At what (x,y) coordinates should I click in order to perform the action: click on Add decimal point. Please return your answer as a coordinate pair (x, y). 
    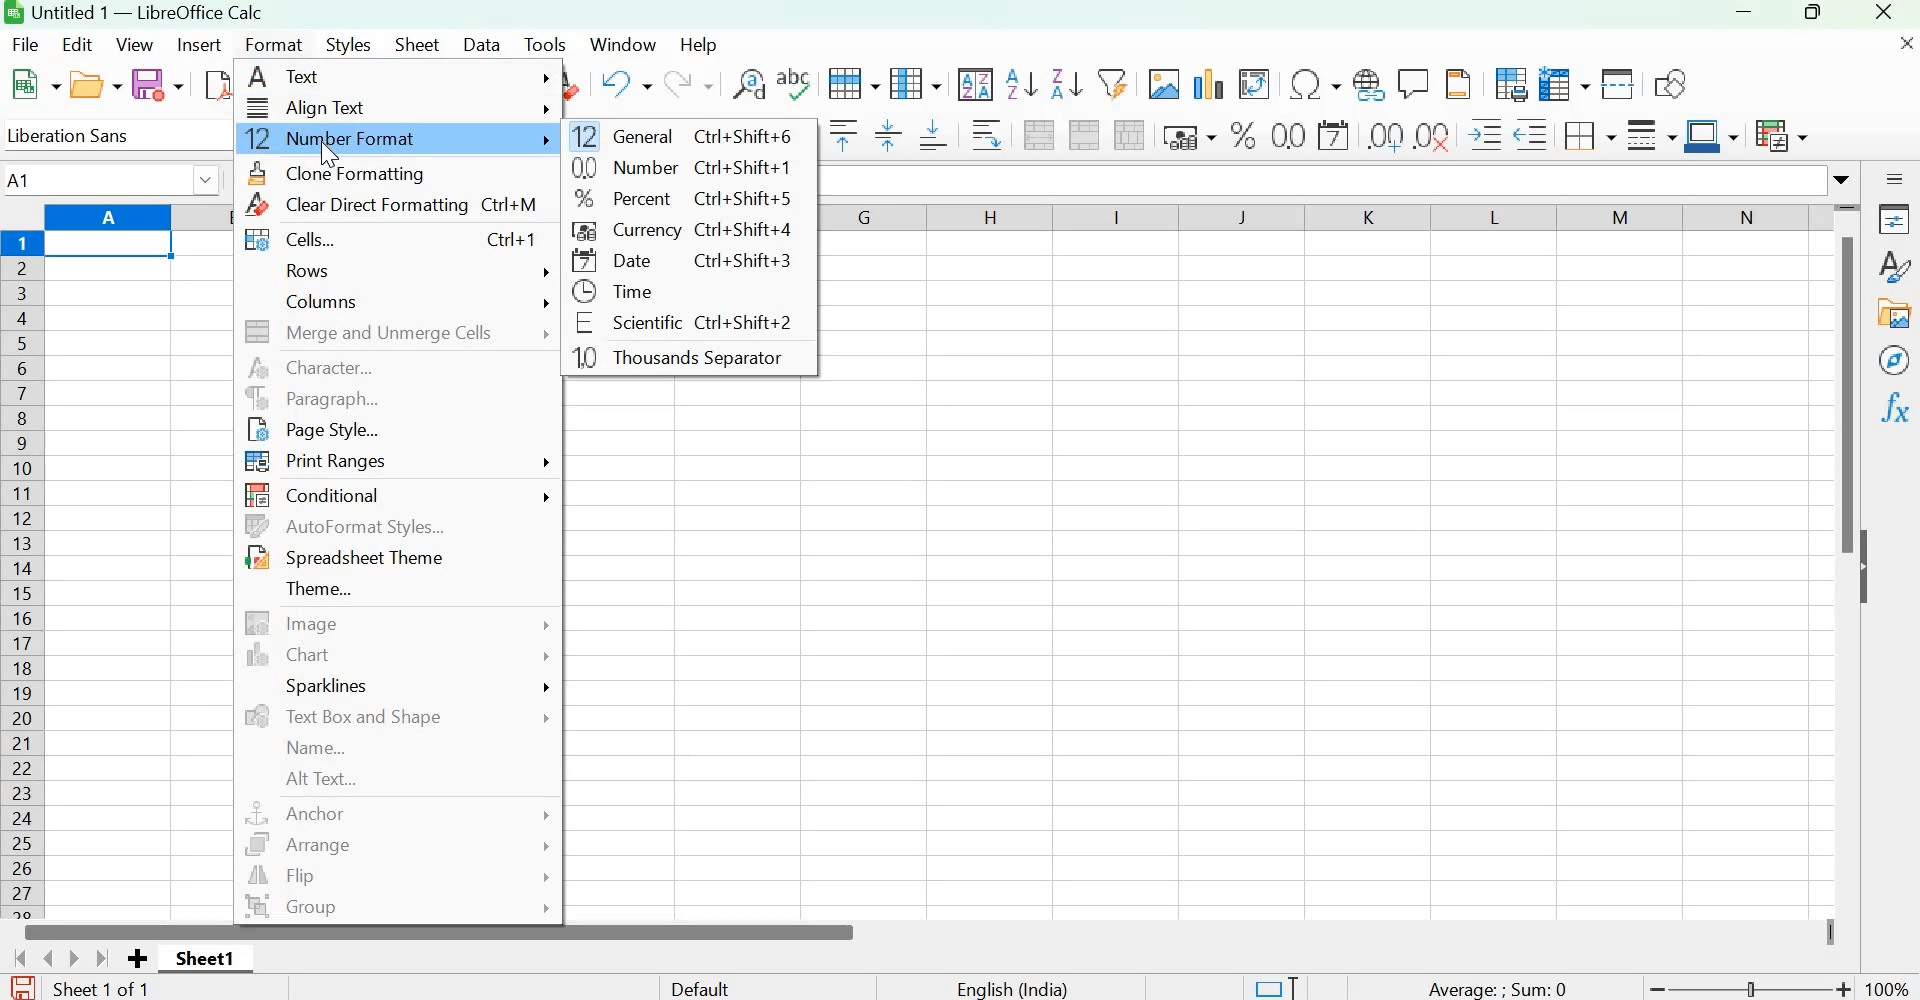
    Looking at the image, I should click on (1379, 135).